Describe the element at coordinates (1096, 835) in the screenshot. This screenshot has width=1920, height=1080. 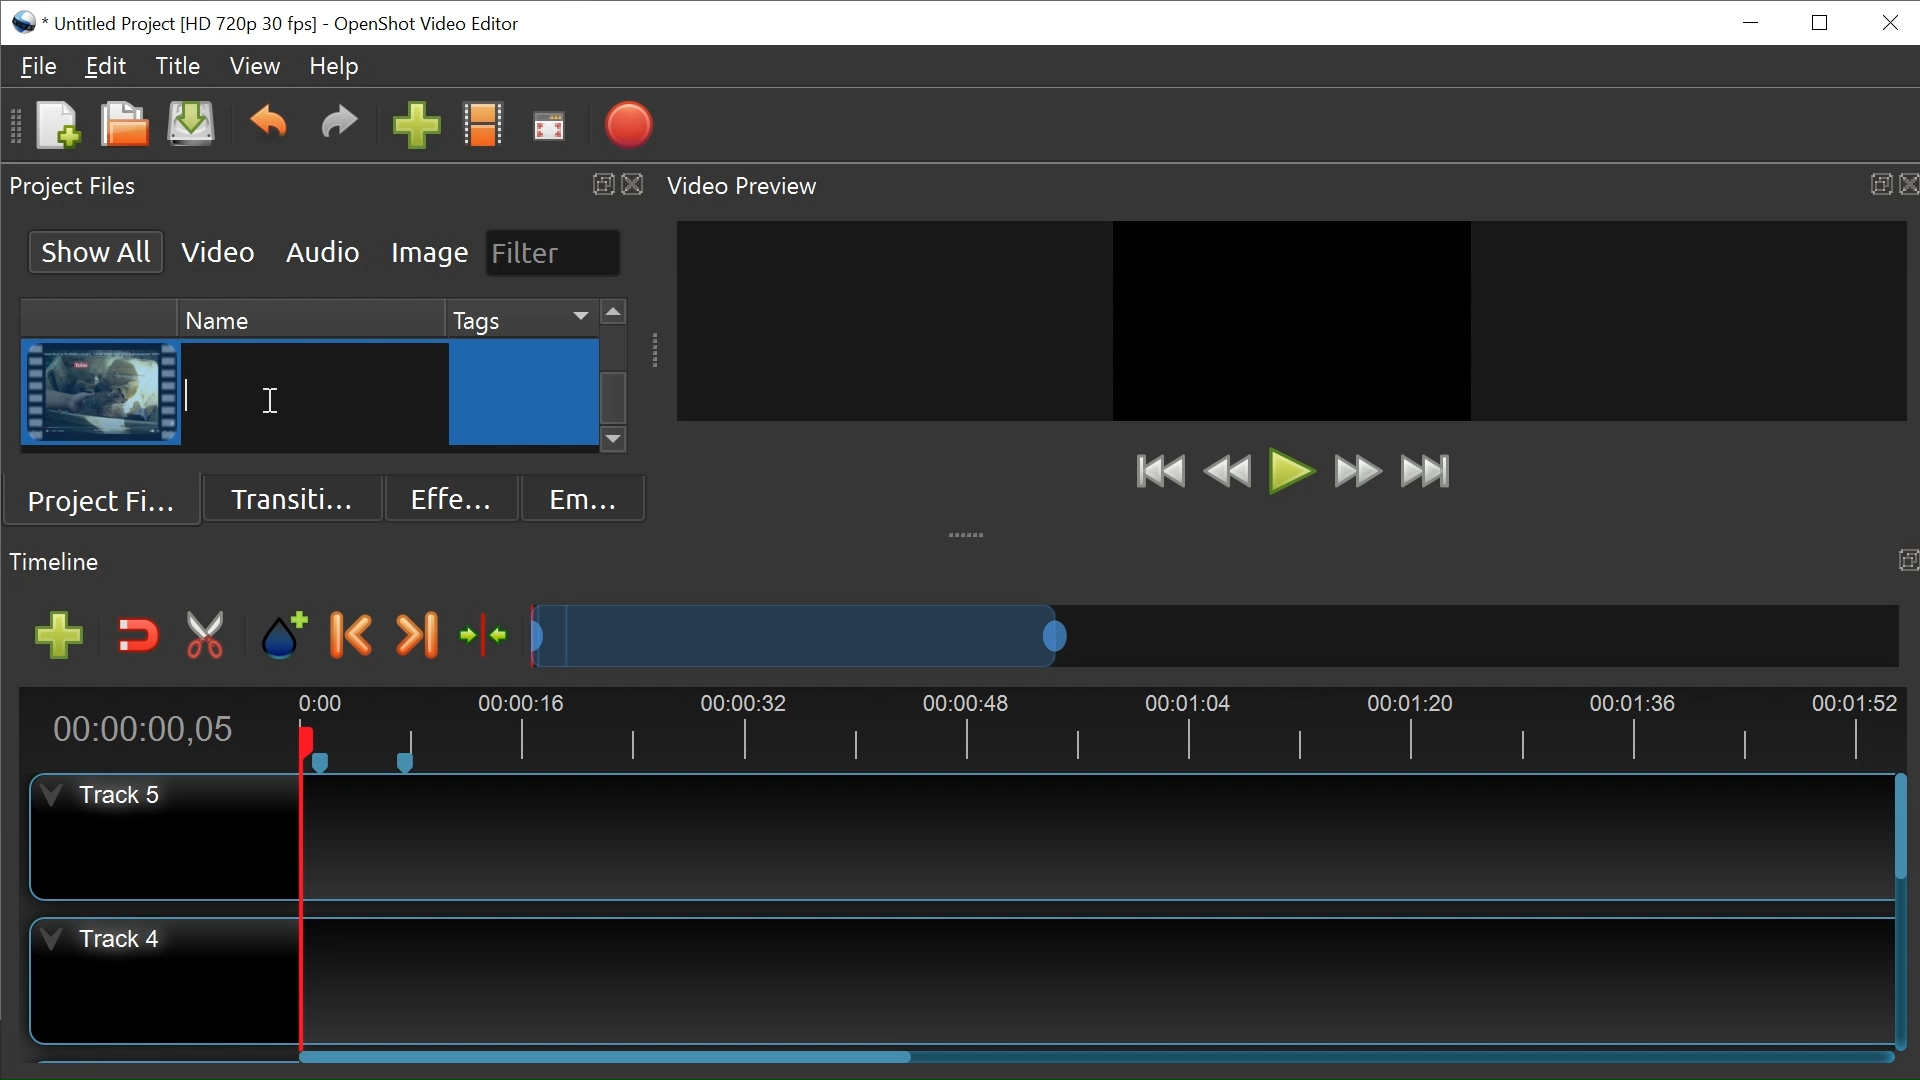
I see `Track Panel` at that location.